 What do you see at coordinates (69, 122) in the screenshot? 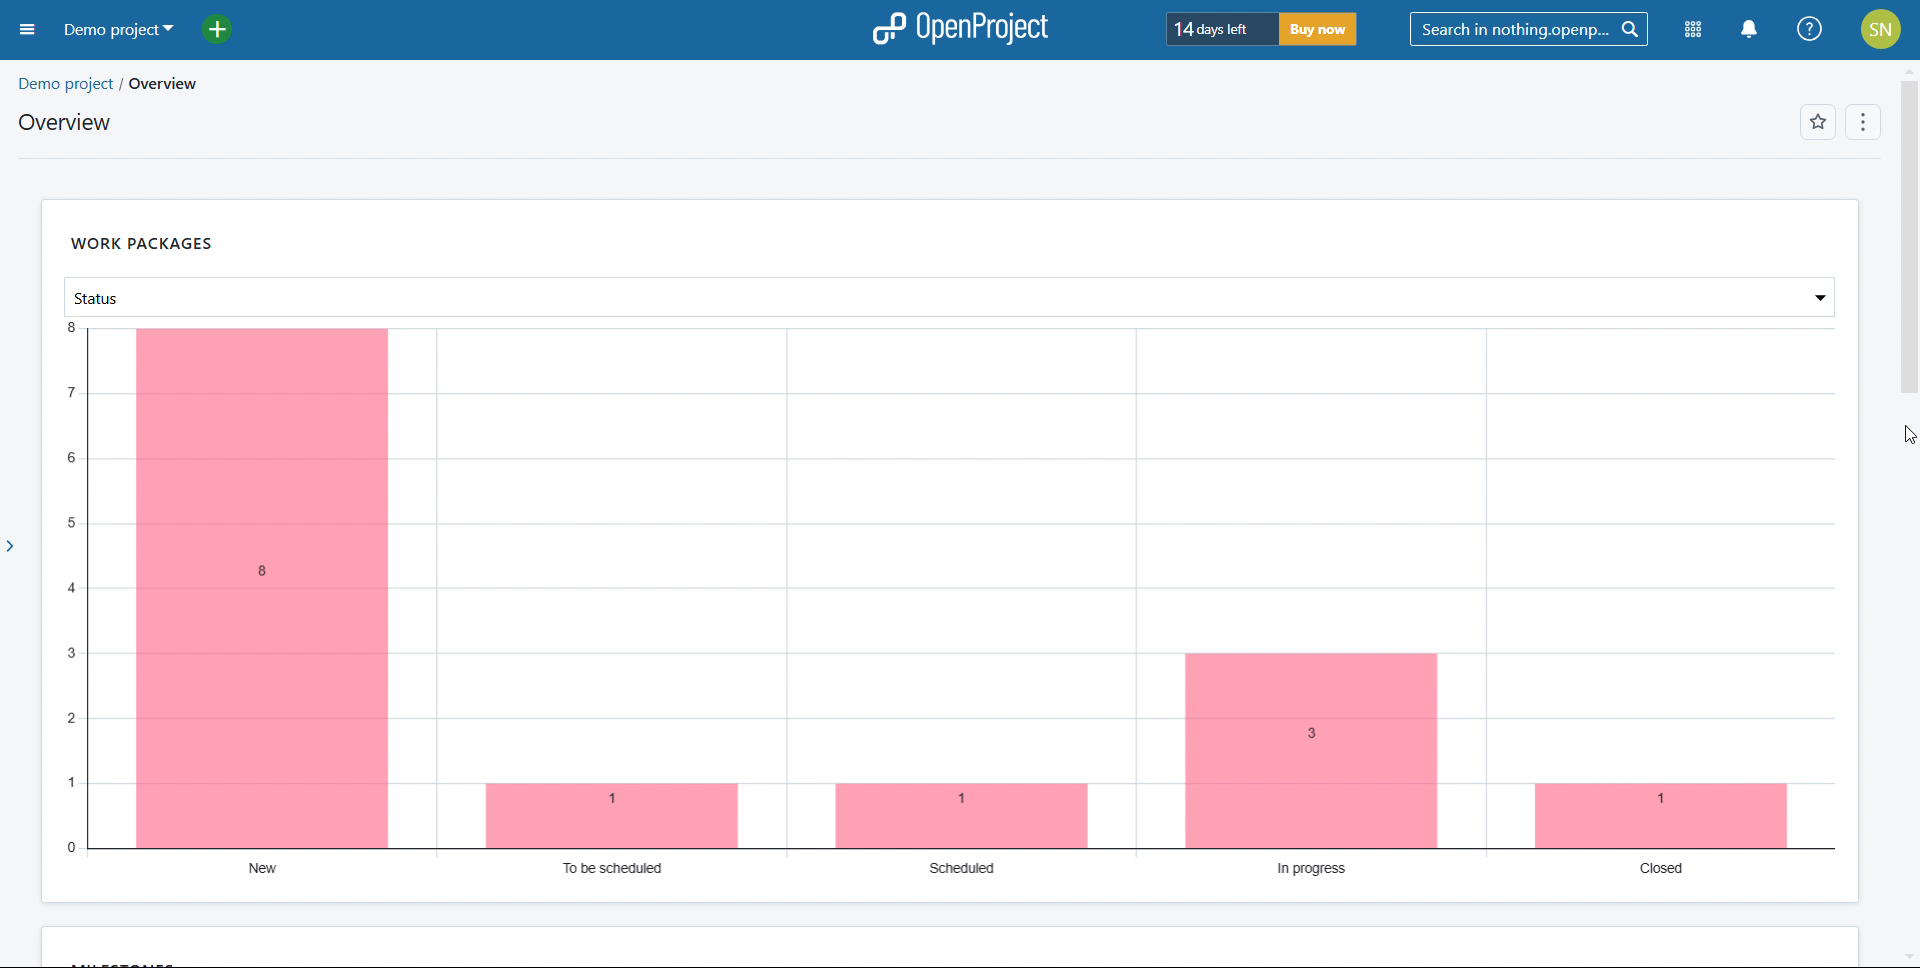
I see `overview` at bounding box center [69, 122].